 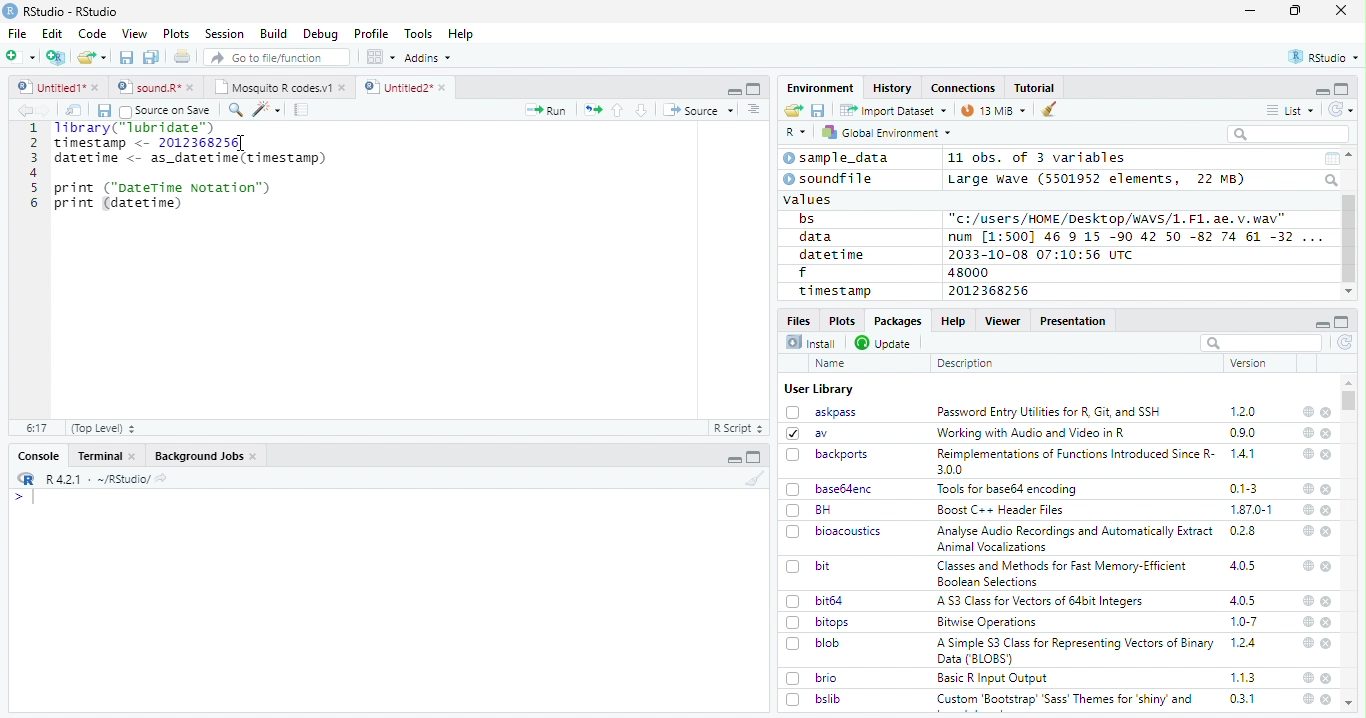 What do you see at coordinates (76, 110) in the screenshot?
I see `Show in new window` at bounding box center [76, 110].